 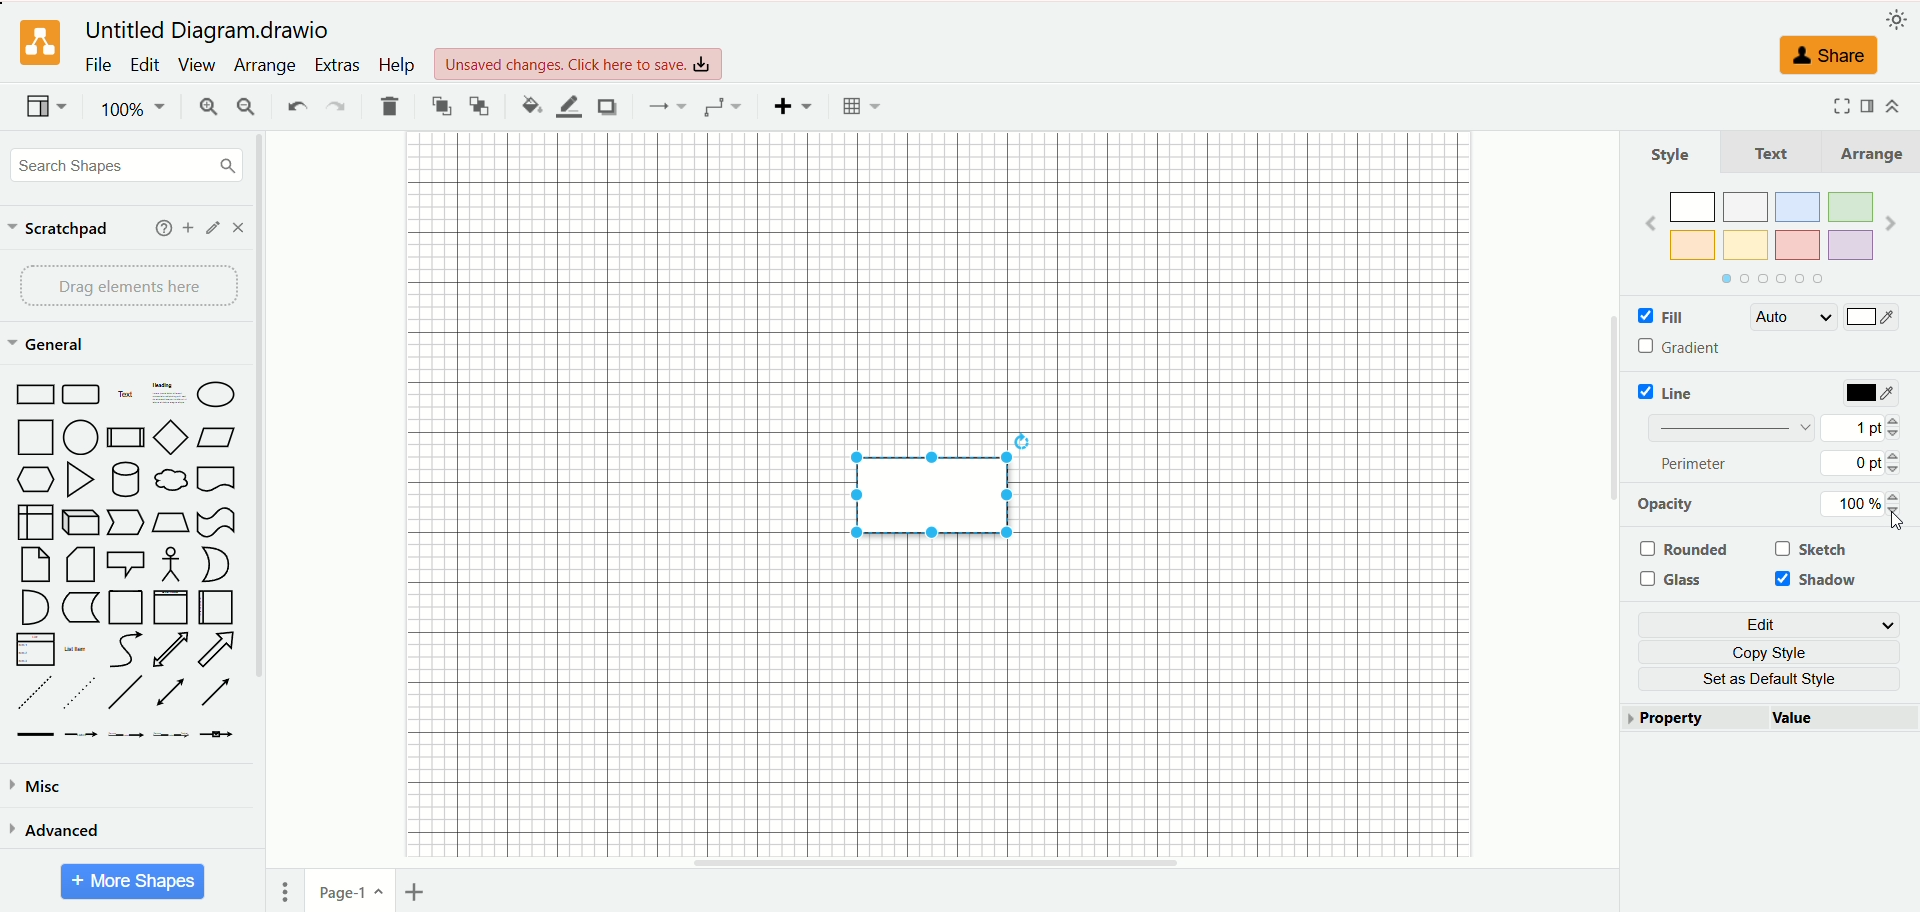 I want to click on page-1, so click(x=352, y=889).